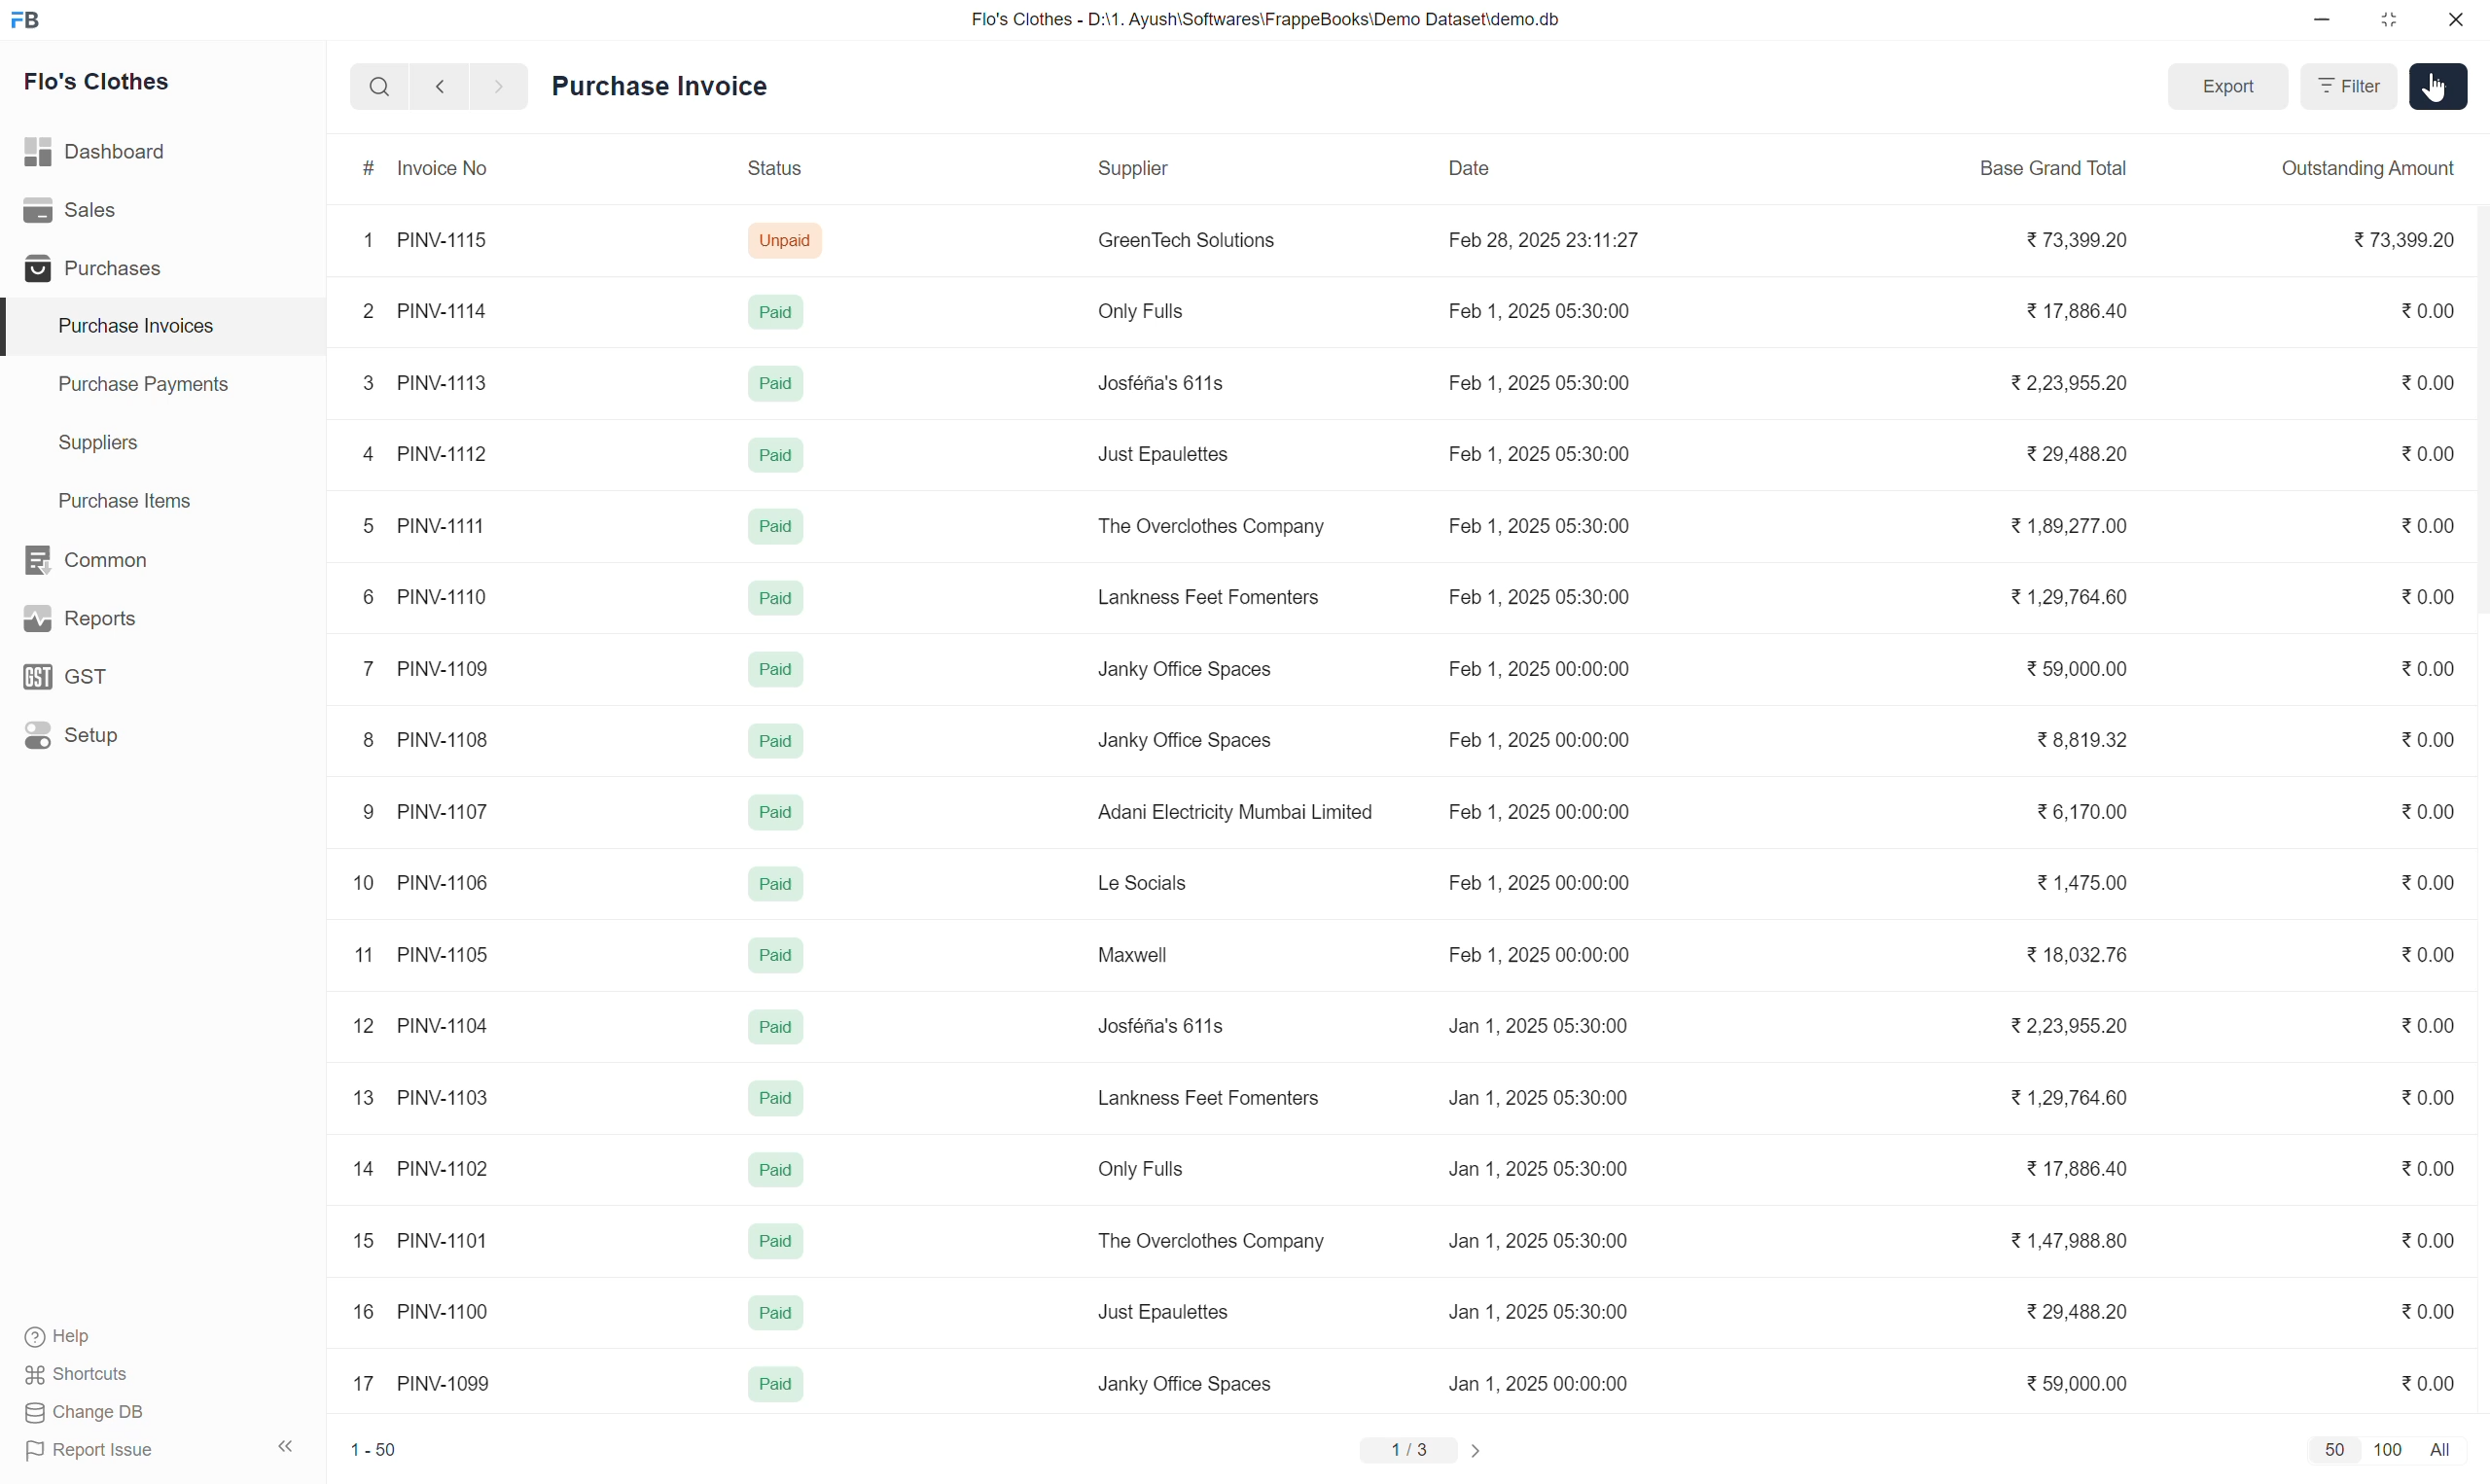 This screenshot has height=1484, width=2490. What do you see at coordinates (442, 954) in the screenshot?
I see `PINV-1105` at bounding box center [442, 954].